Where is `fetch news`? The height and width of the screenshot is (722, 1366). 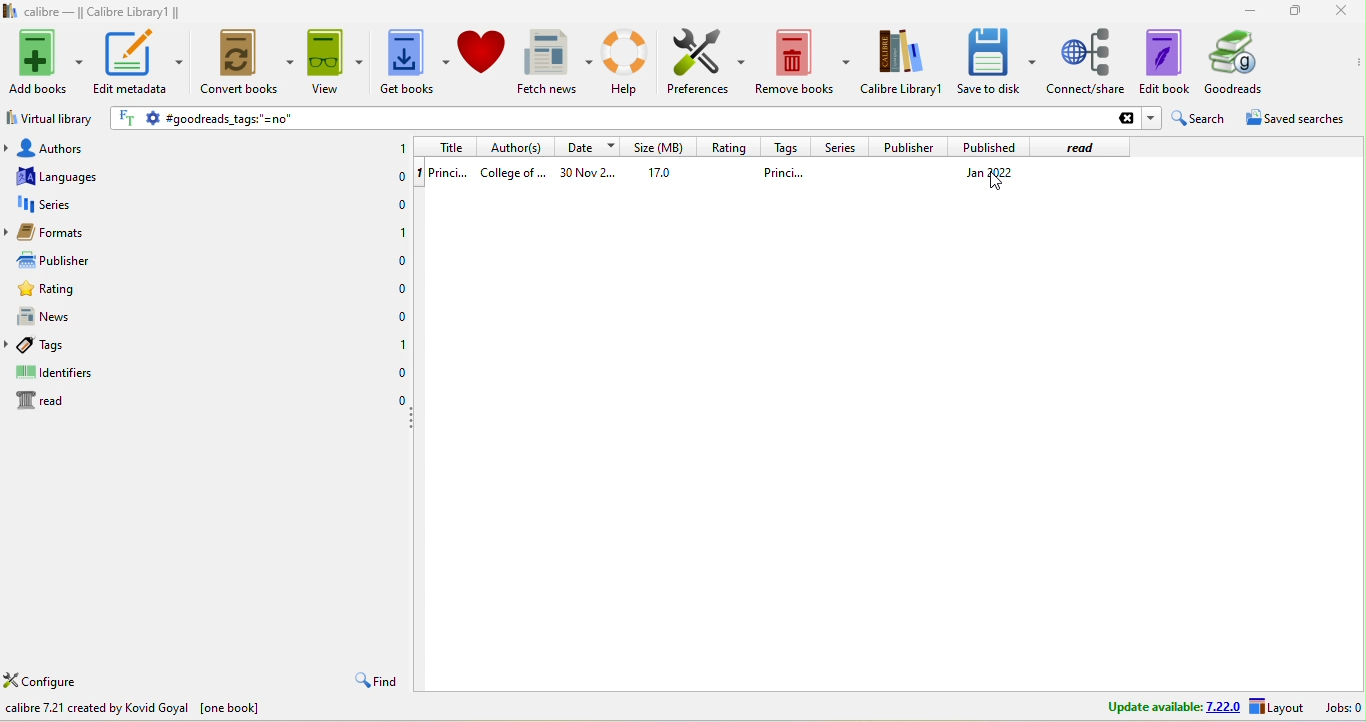 fetch news is located at coordinates (555, 61).